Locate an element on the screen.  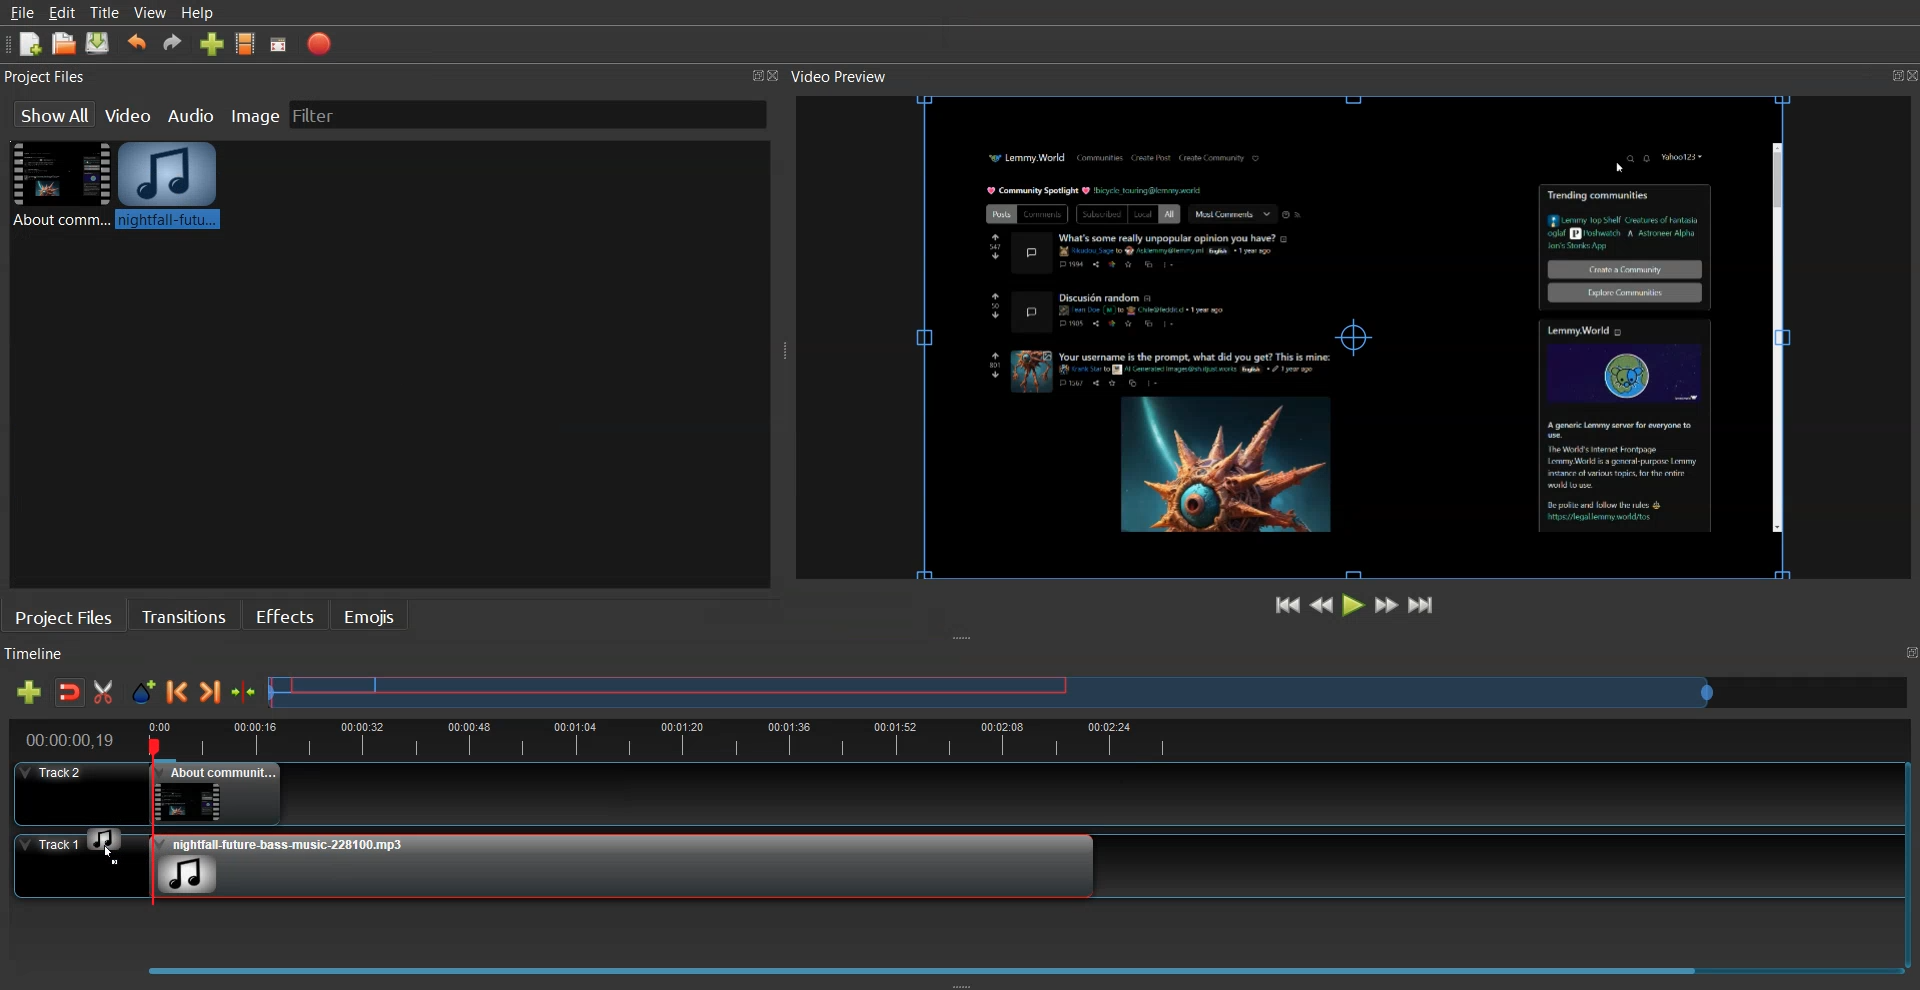
Audio Clip added is located at coordinates (168, 184).